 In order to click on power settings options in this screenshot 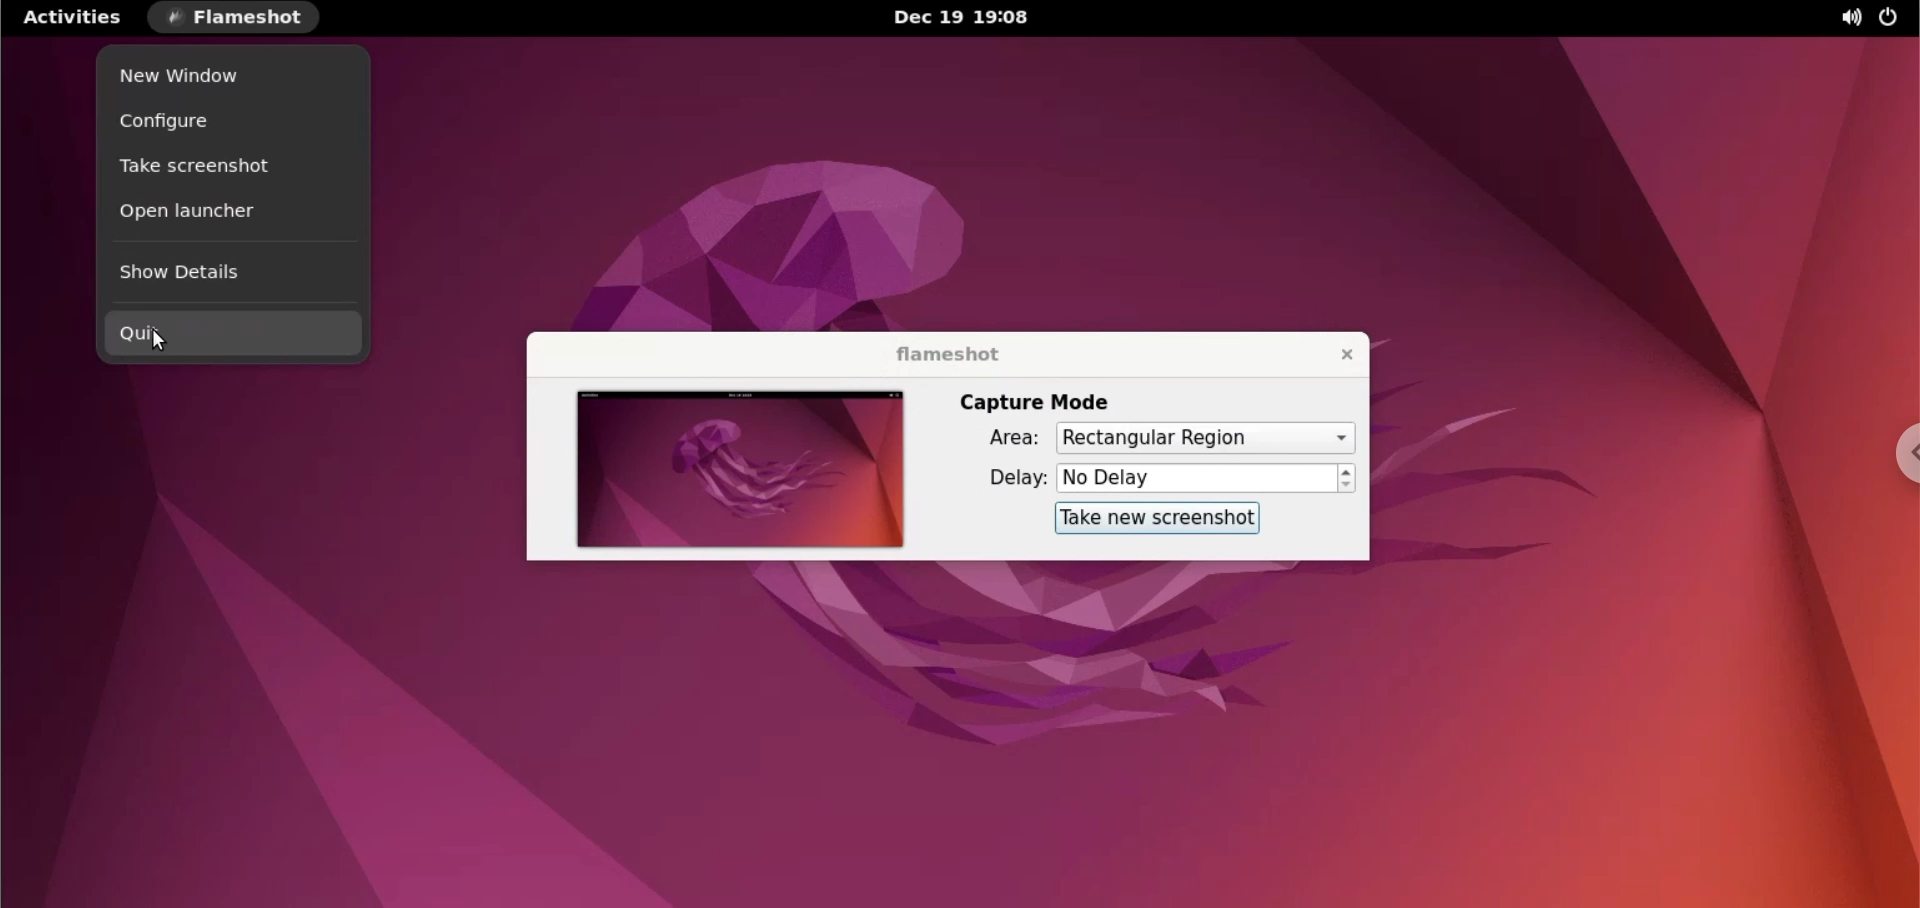, I will do `click(1897, 19)`.